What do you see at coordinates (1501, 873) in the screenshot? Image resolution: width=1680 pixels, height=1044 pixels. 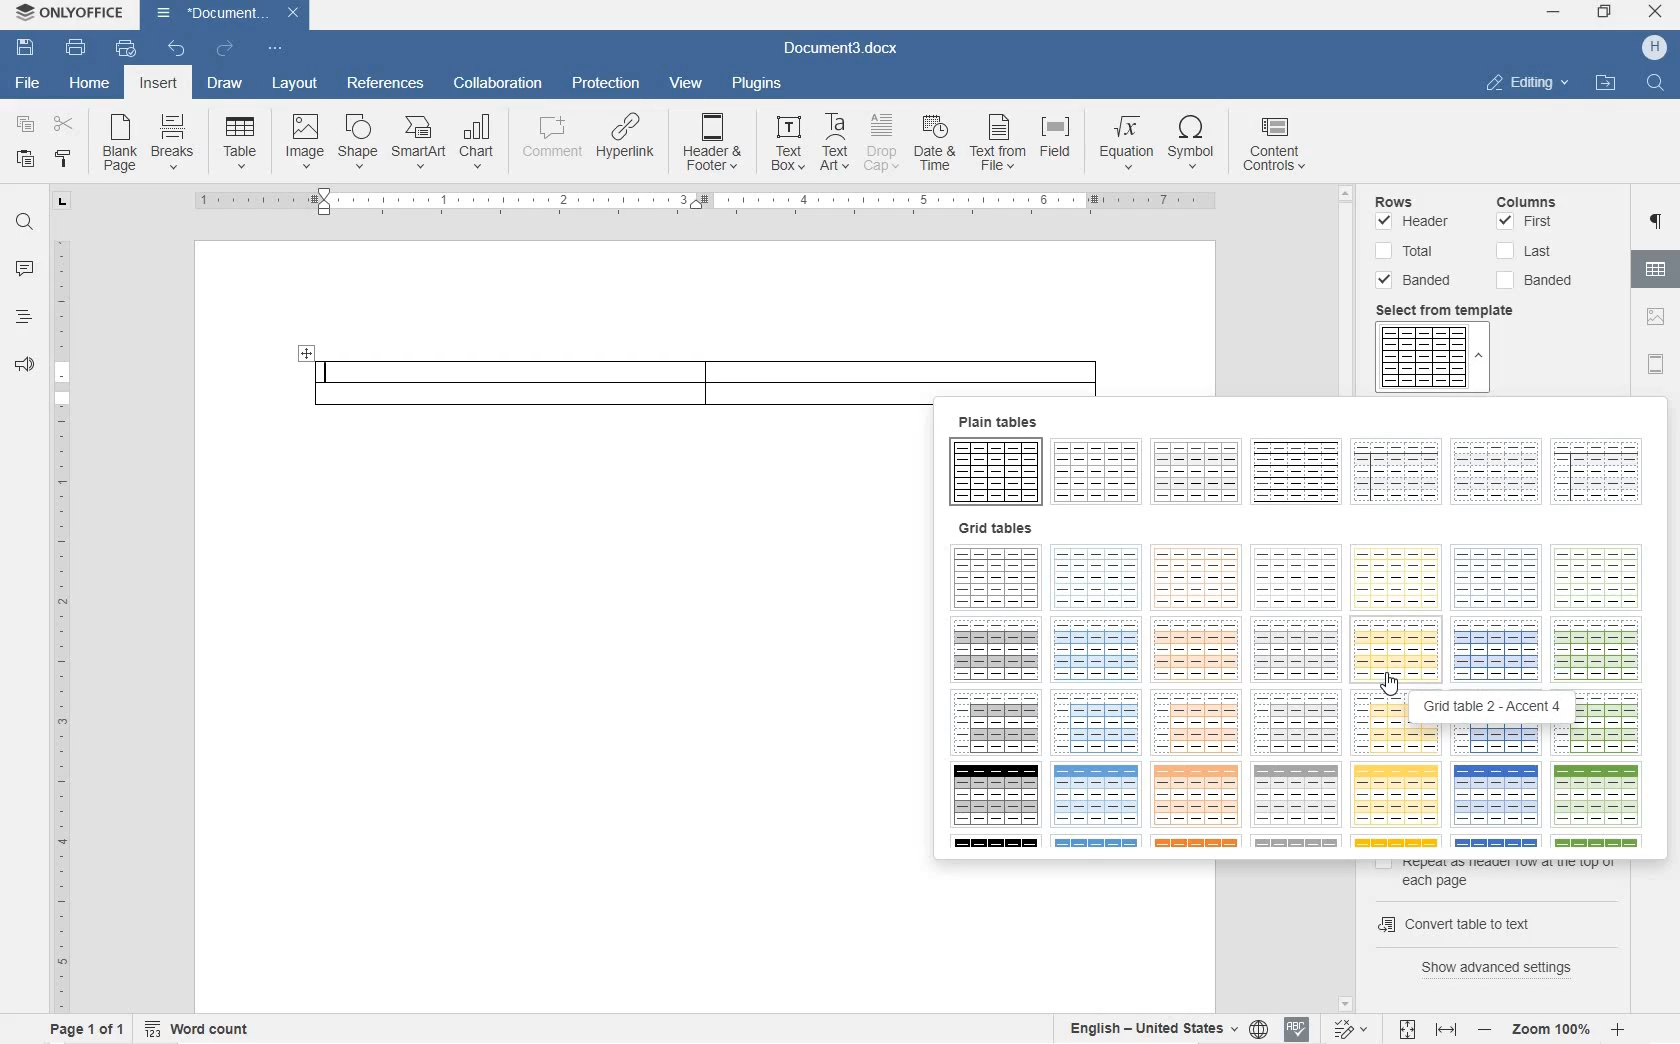 I see `repeat as header row at the top of each page` at bounding box center [1501, 873].